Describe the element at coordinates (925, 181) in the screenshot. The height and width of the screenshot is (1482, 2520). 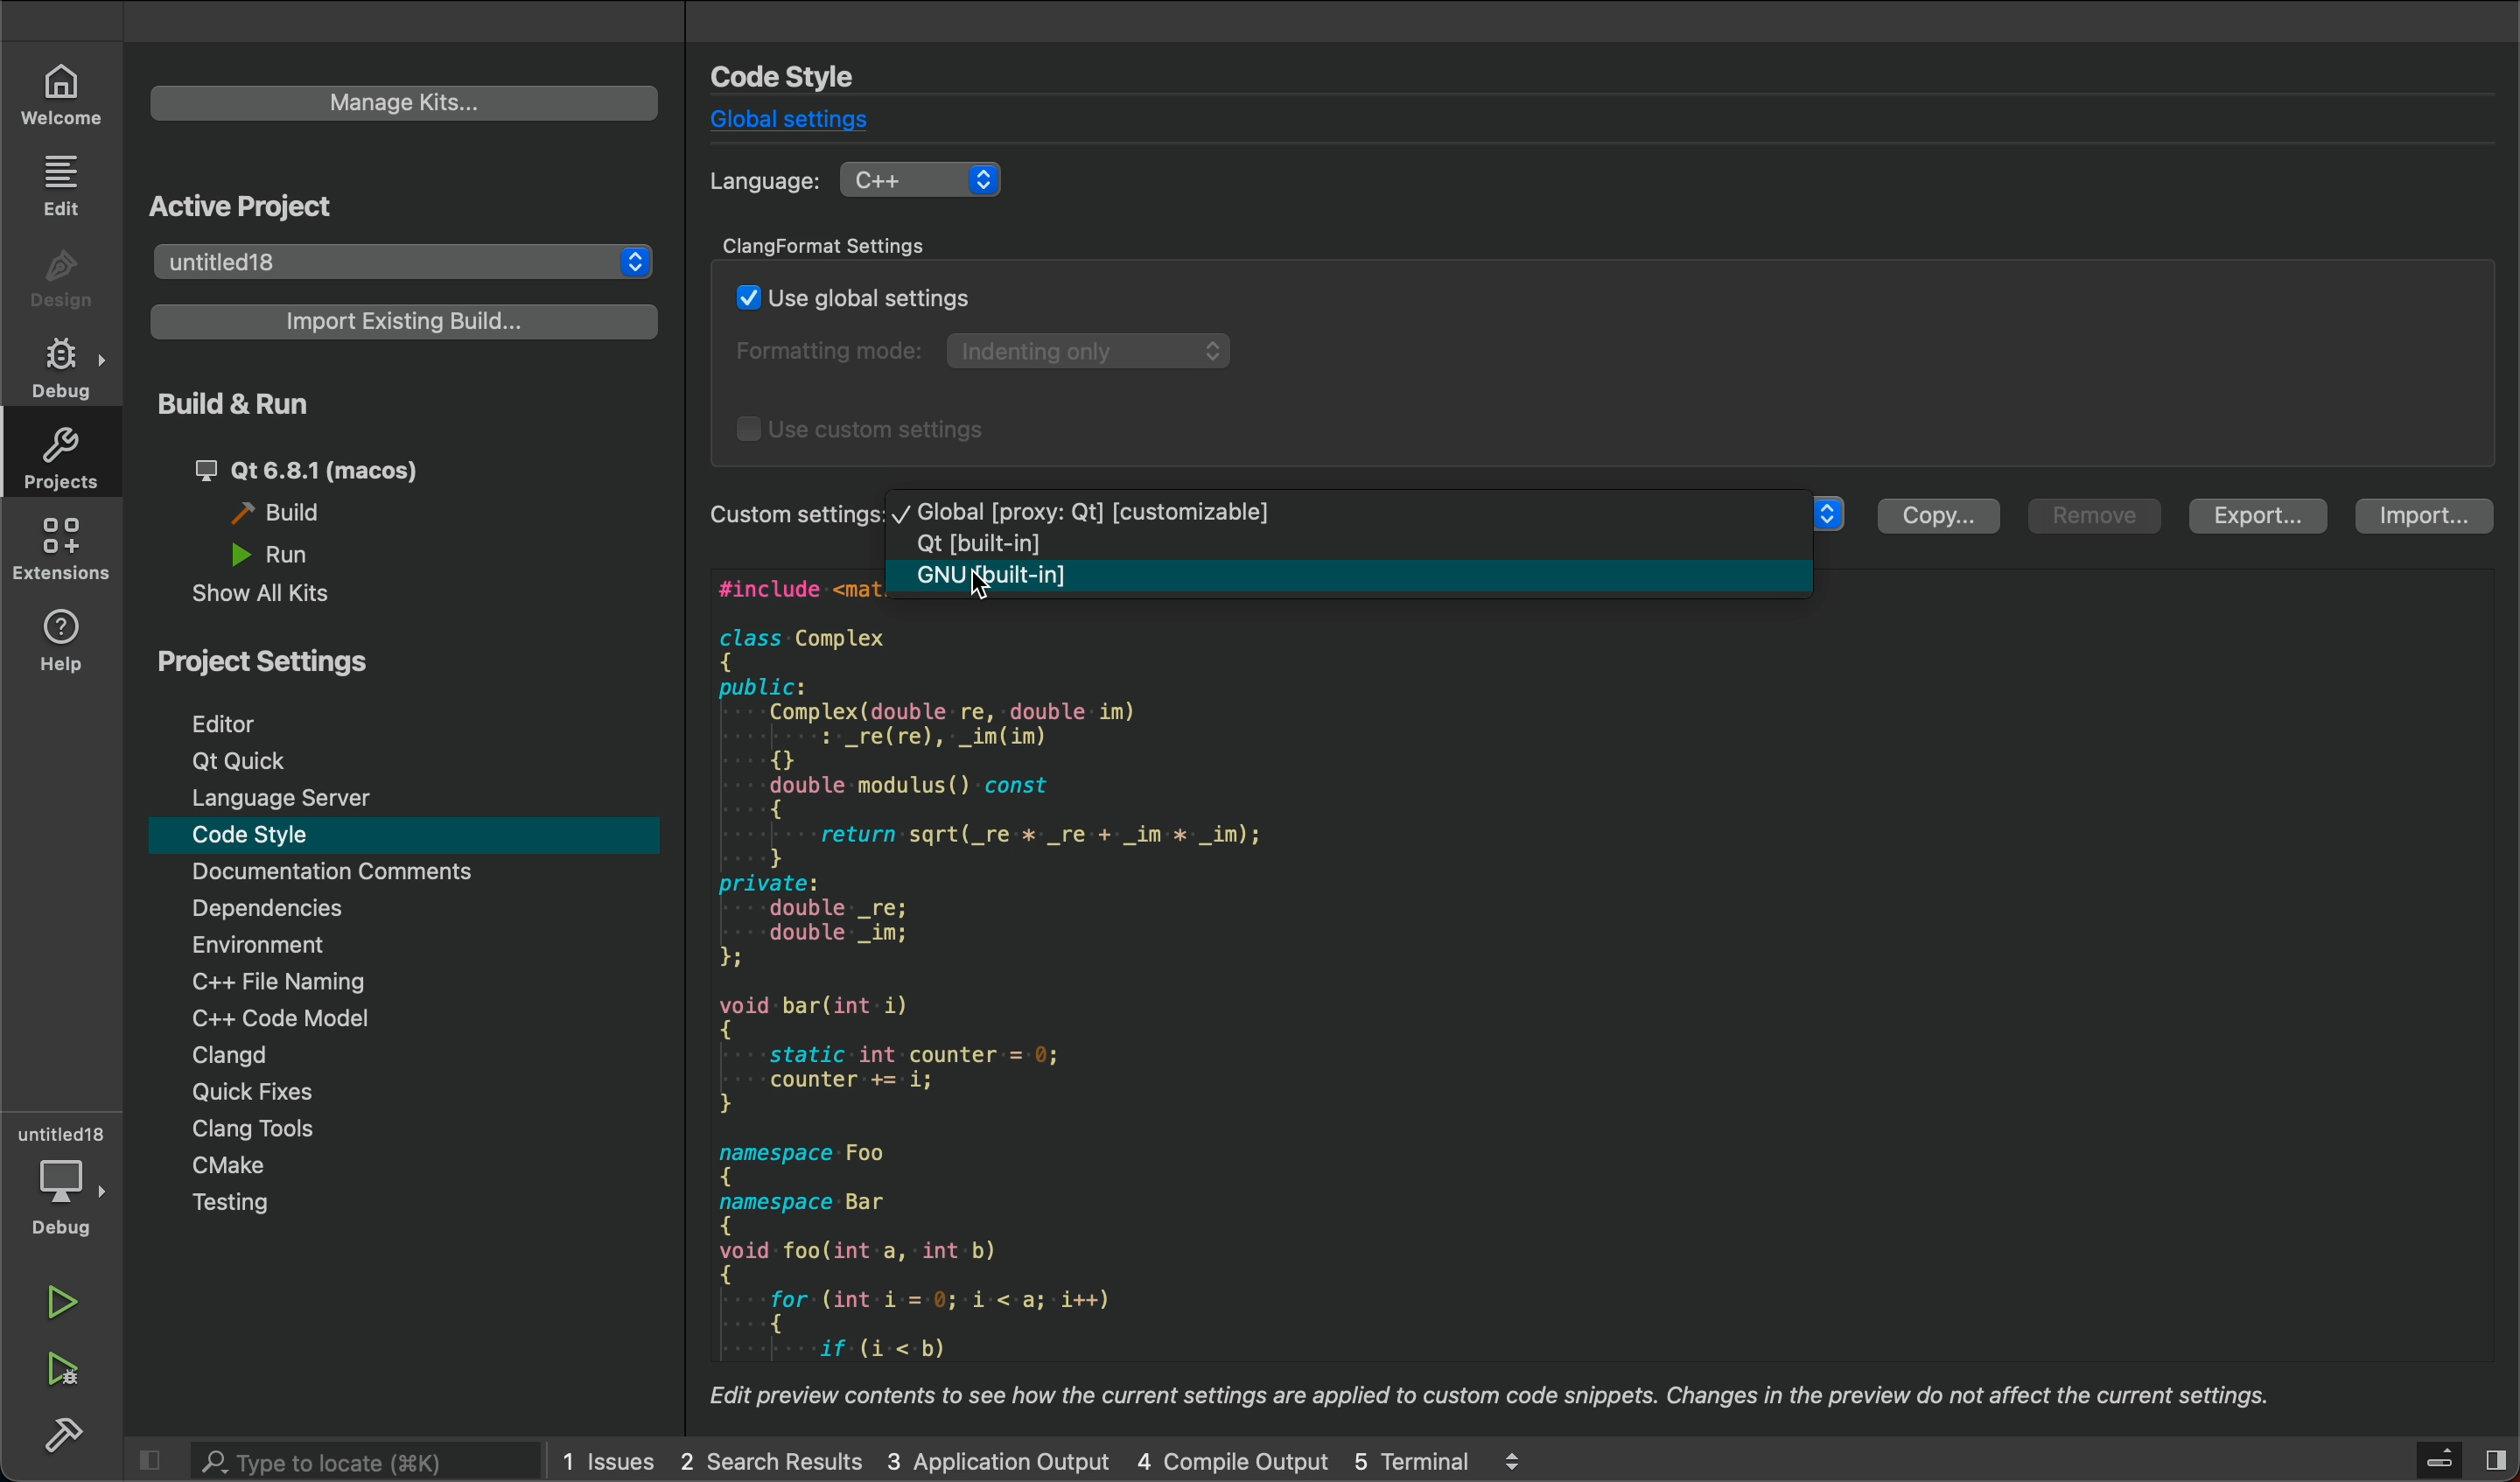
I see `C++` at that location.